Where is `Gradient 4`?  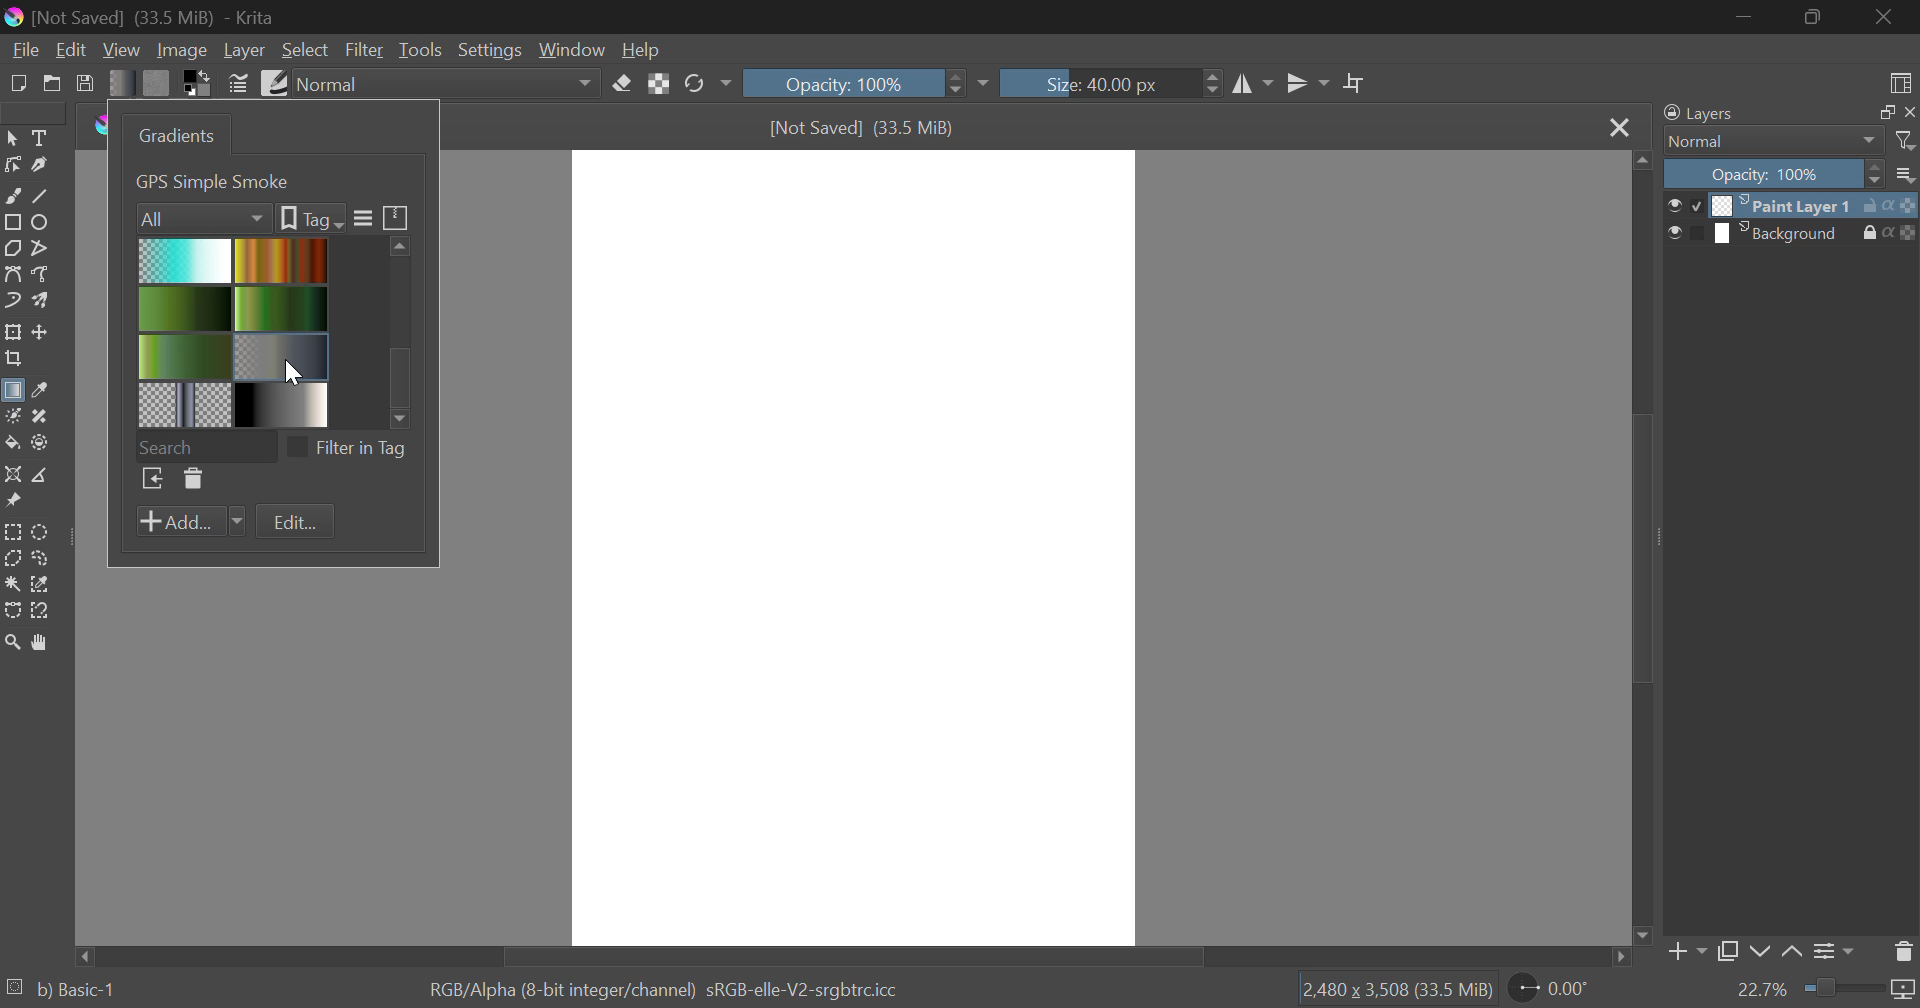 Gradient 4 is located at coordinates (282, 307).